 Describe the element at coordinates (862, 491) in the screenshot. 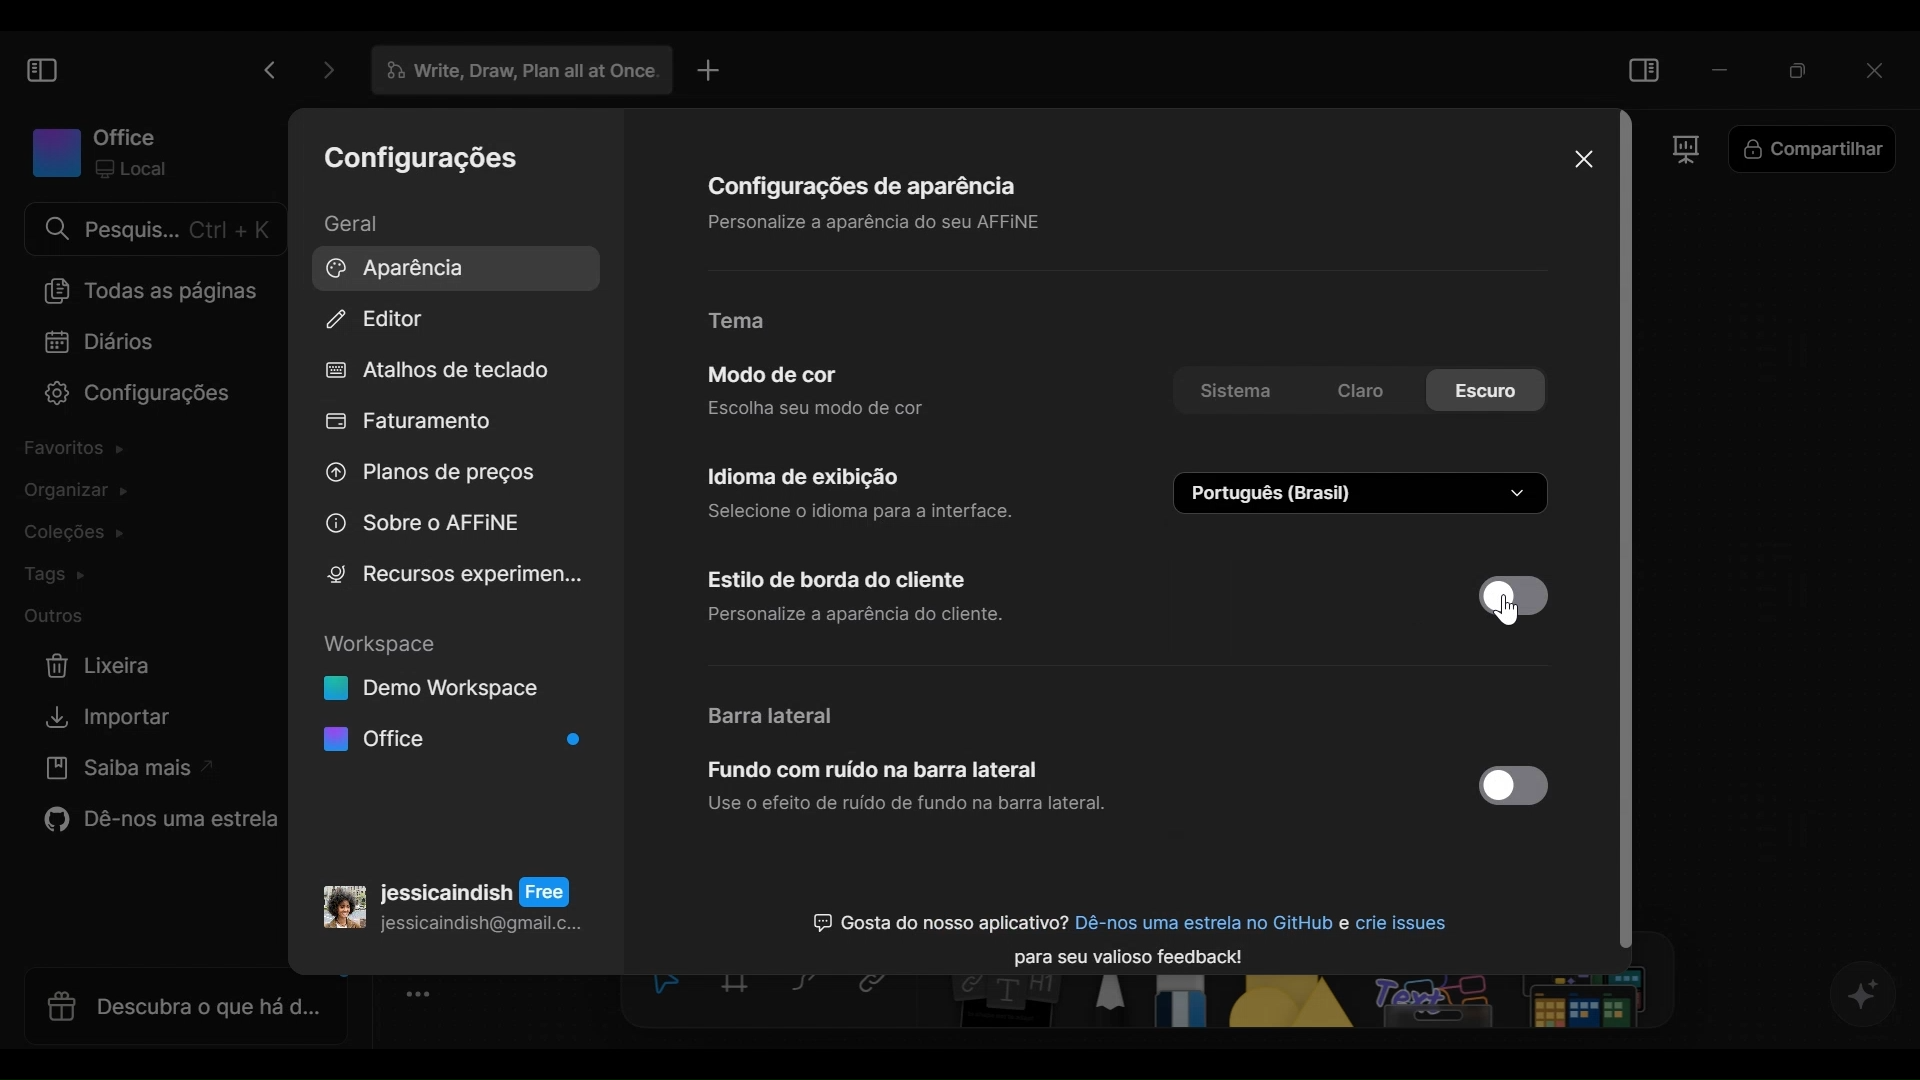

I see `Display settings` at that location.